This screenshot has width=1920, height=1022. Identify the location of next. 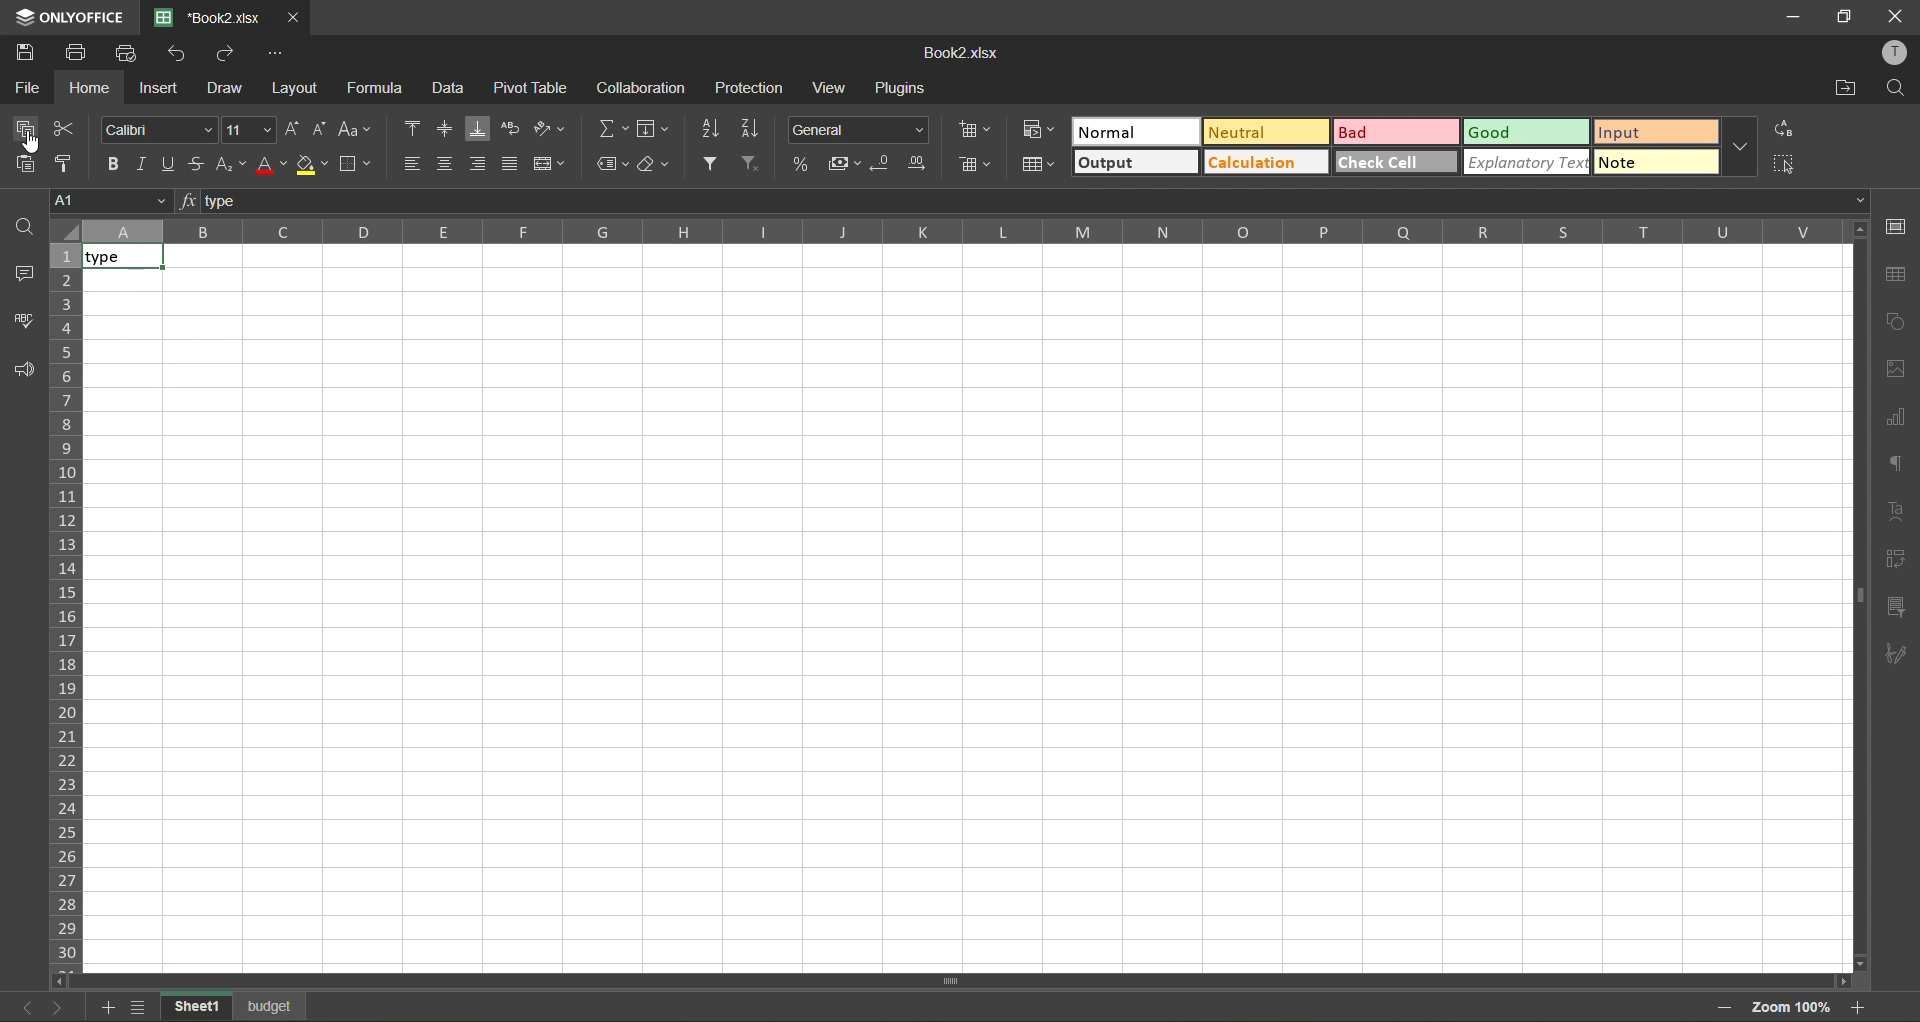
(64, 1007).